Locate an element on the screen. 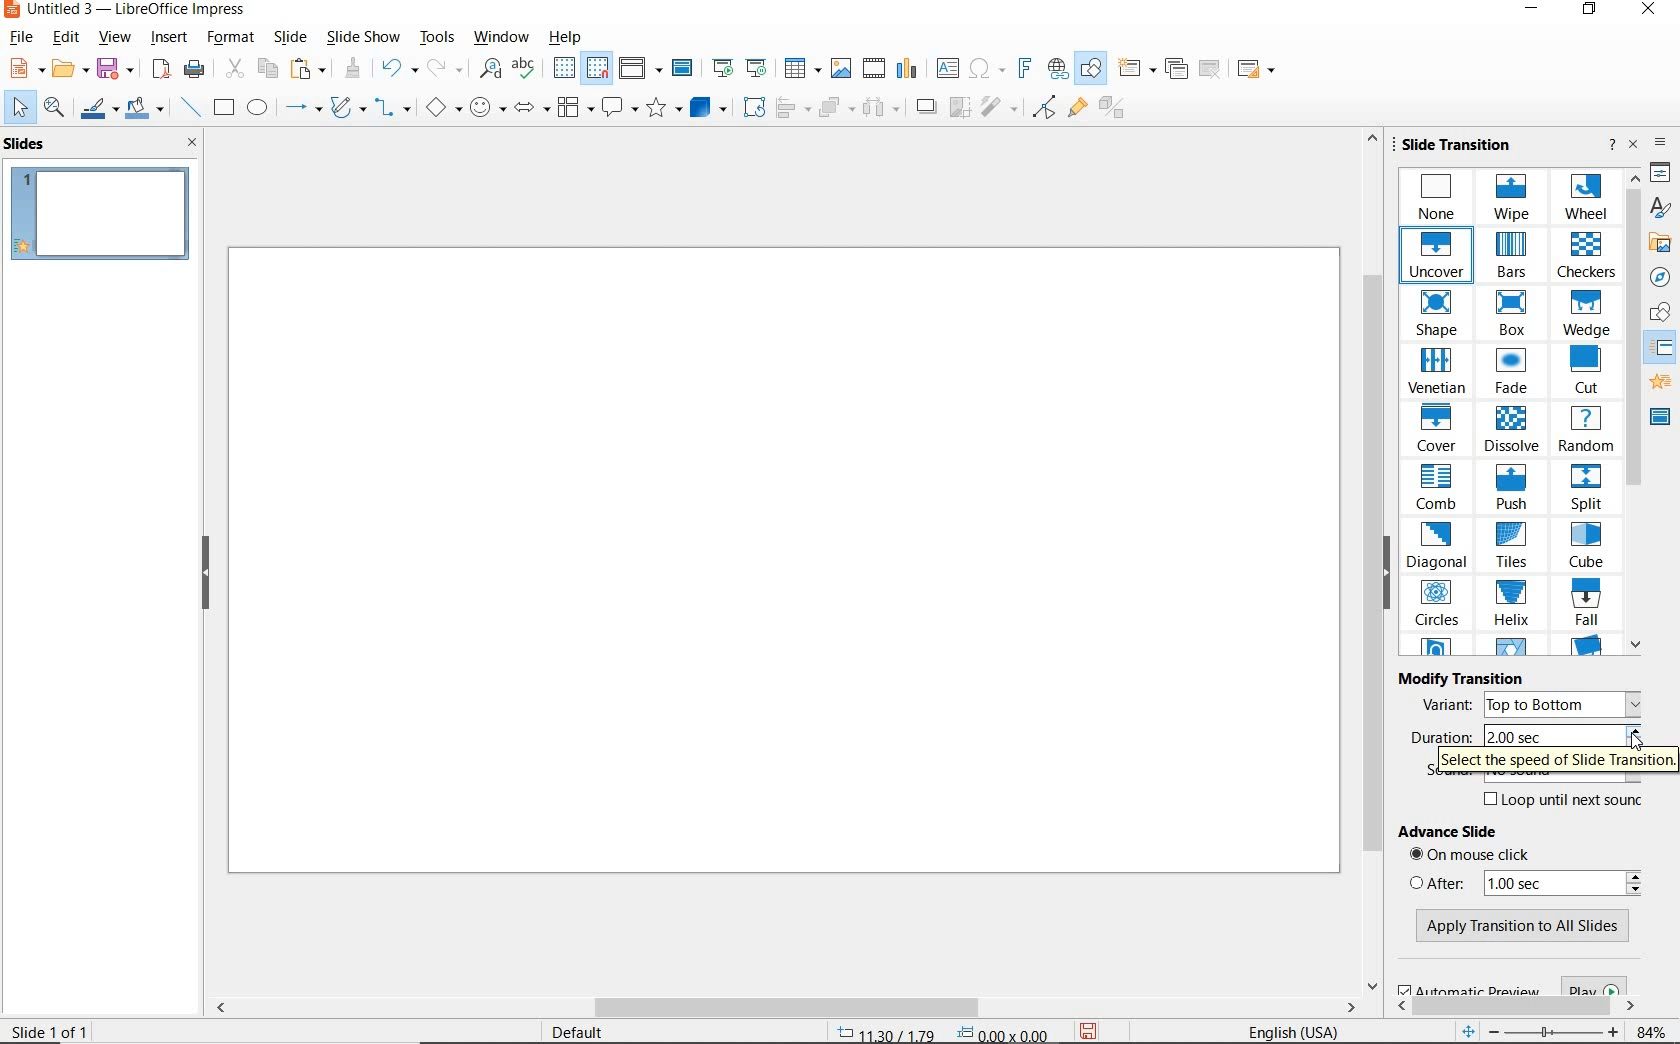  CLONE FORMATTING is located at coordinates (354, 70).